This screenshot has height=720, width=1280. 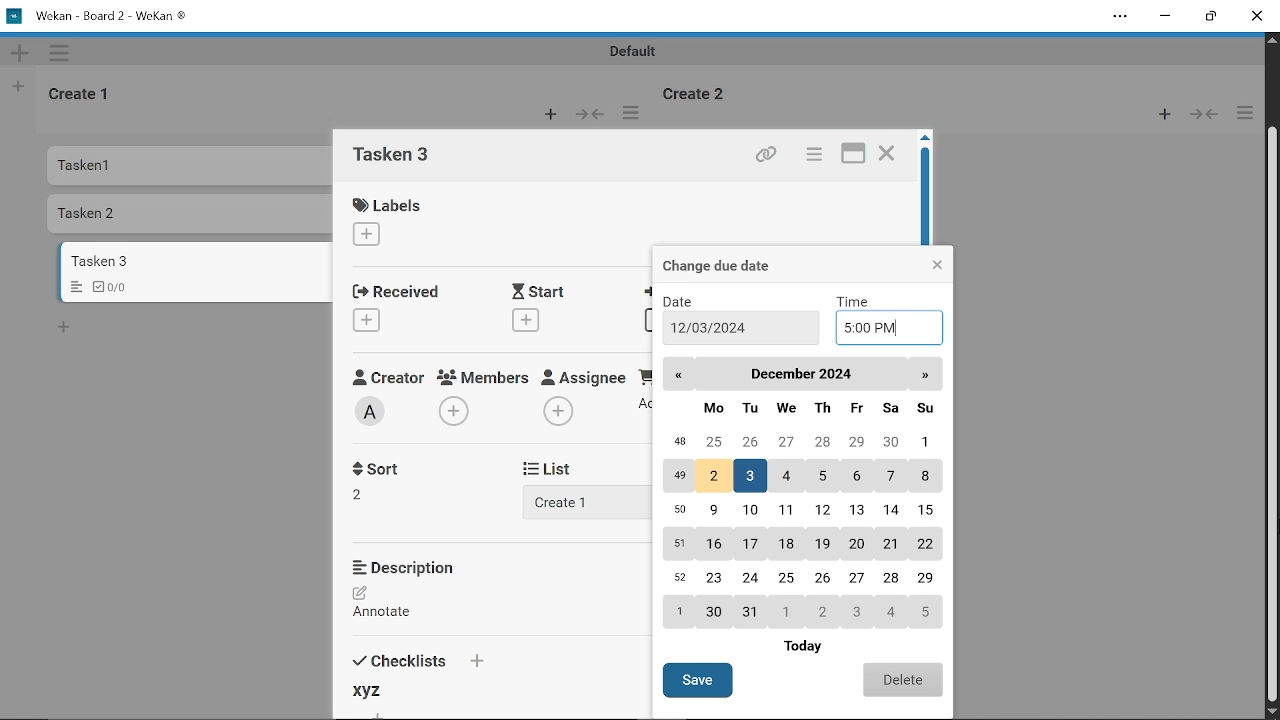 I want to click on Minimize, so click(x=1166, y=17).